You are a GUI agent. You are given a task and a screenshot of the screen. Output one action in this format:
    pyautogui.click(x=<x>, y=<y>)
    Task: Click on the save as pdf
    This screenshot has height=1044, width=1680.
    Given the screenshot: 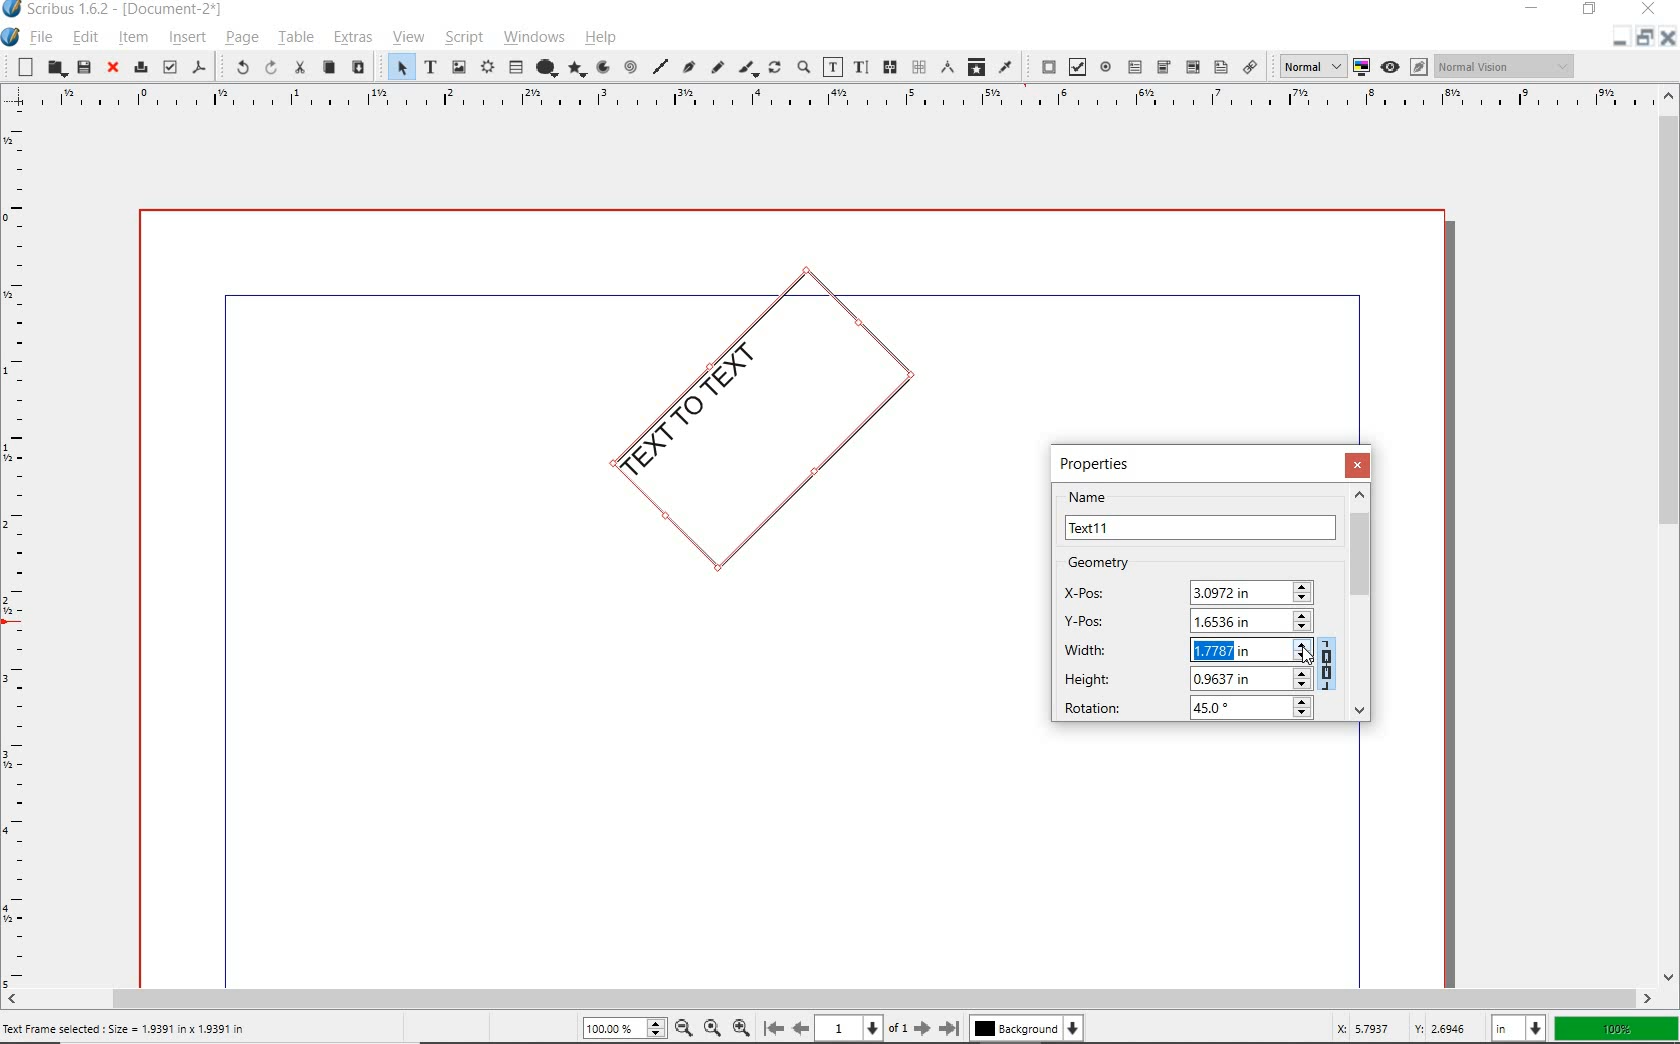 What is the action you would take?
    pyautogui.click(x=199, y=69)
    